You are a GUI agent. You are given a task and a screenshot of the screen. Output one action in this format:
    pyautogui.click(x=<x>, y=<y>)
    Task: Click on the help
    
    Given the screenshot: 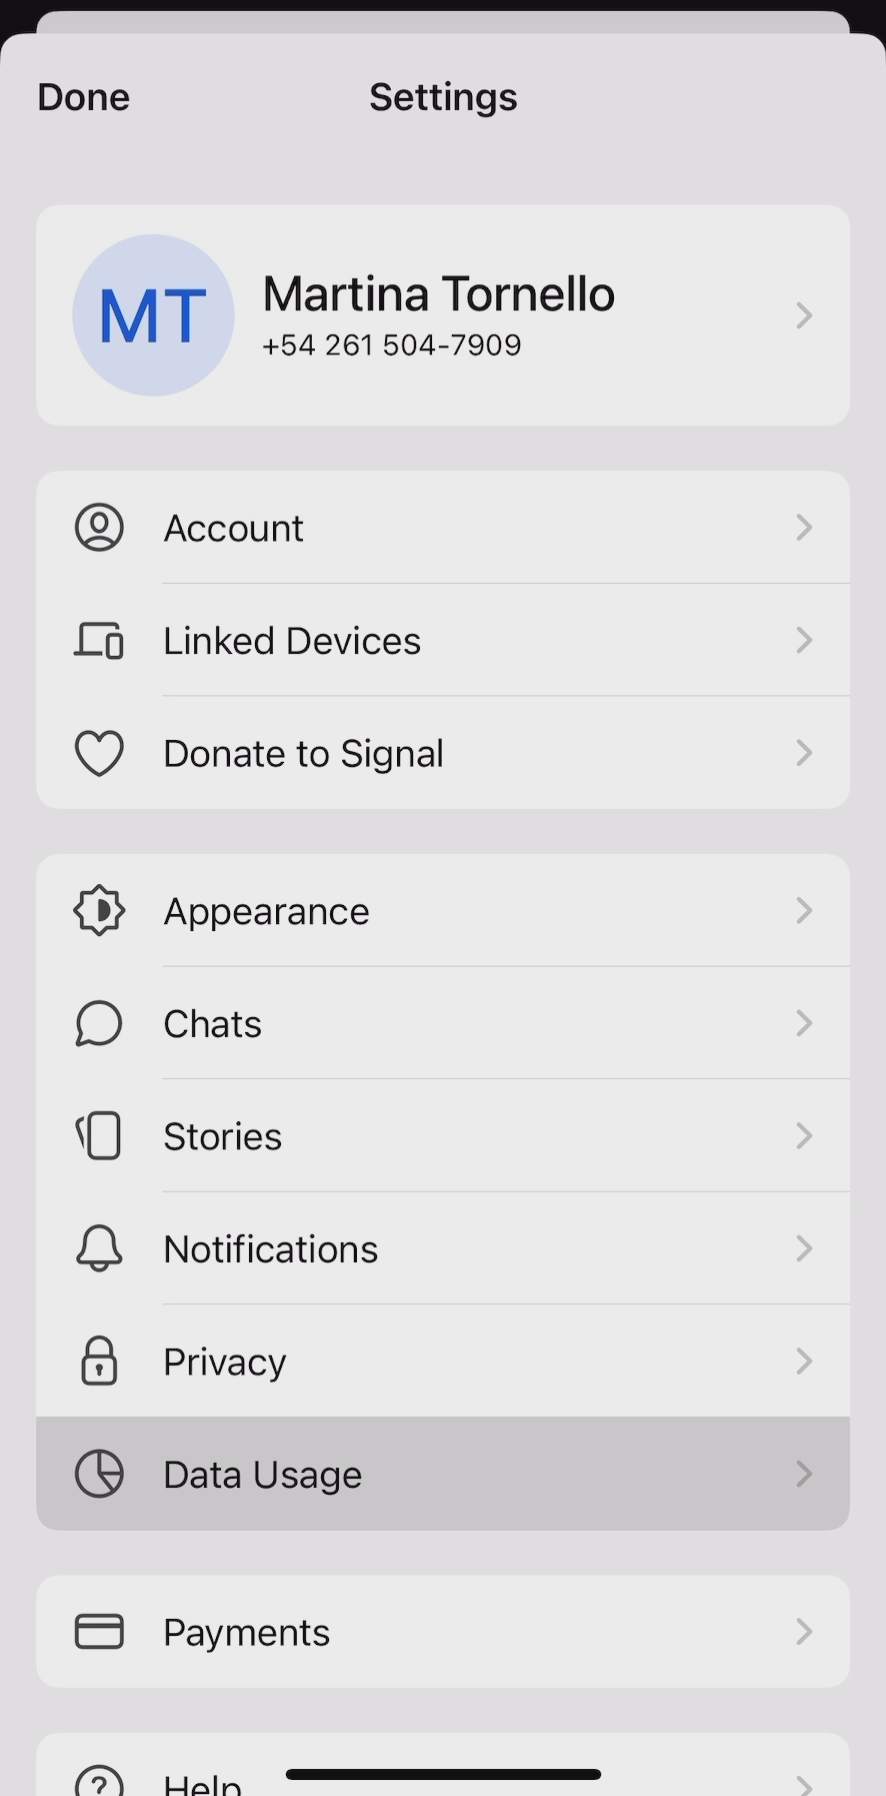 What is the action you would take?
    pyautogui.click(x=442, y=1769)
    